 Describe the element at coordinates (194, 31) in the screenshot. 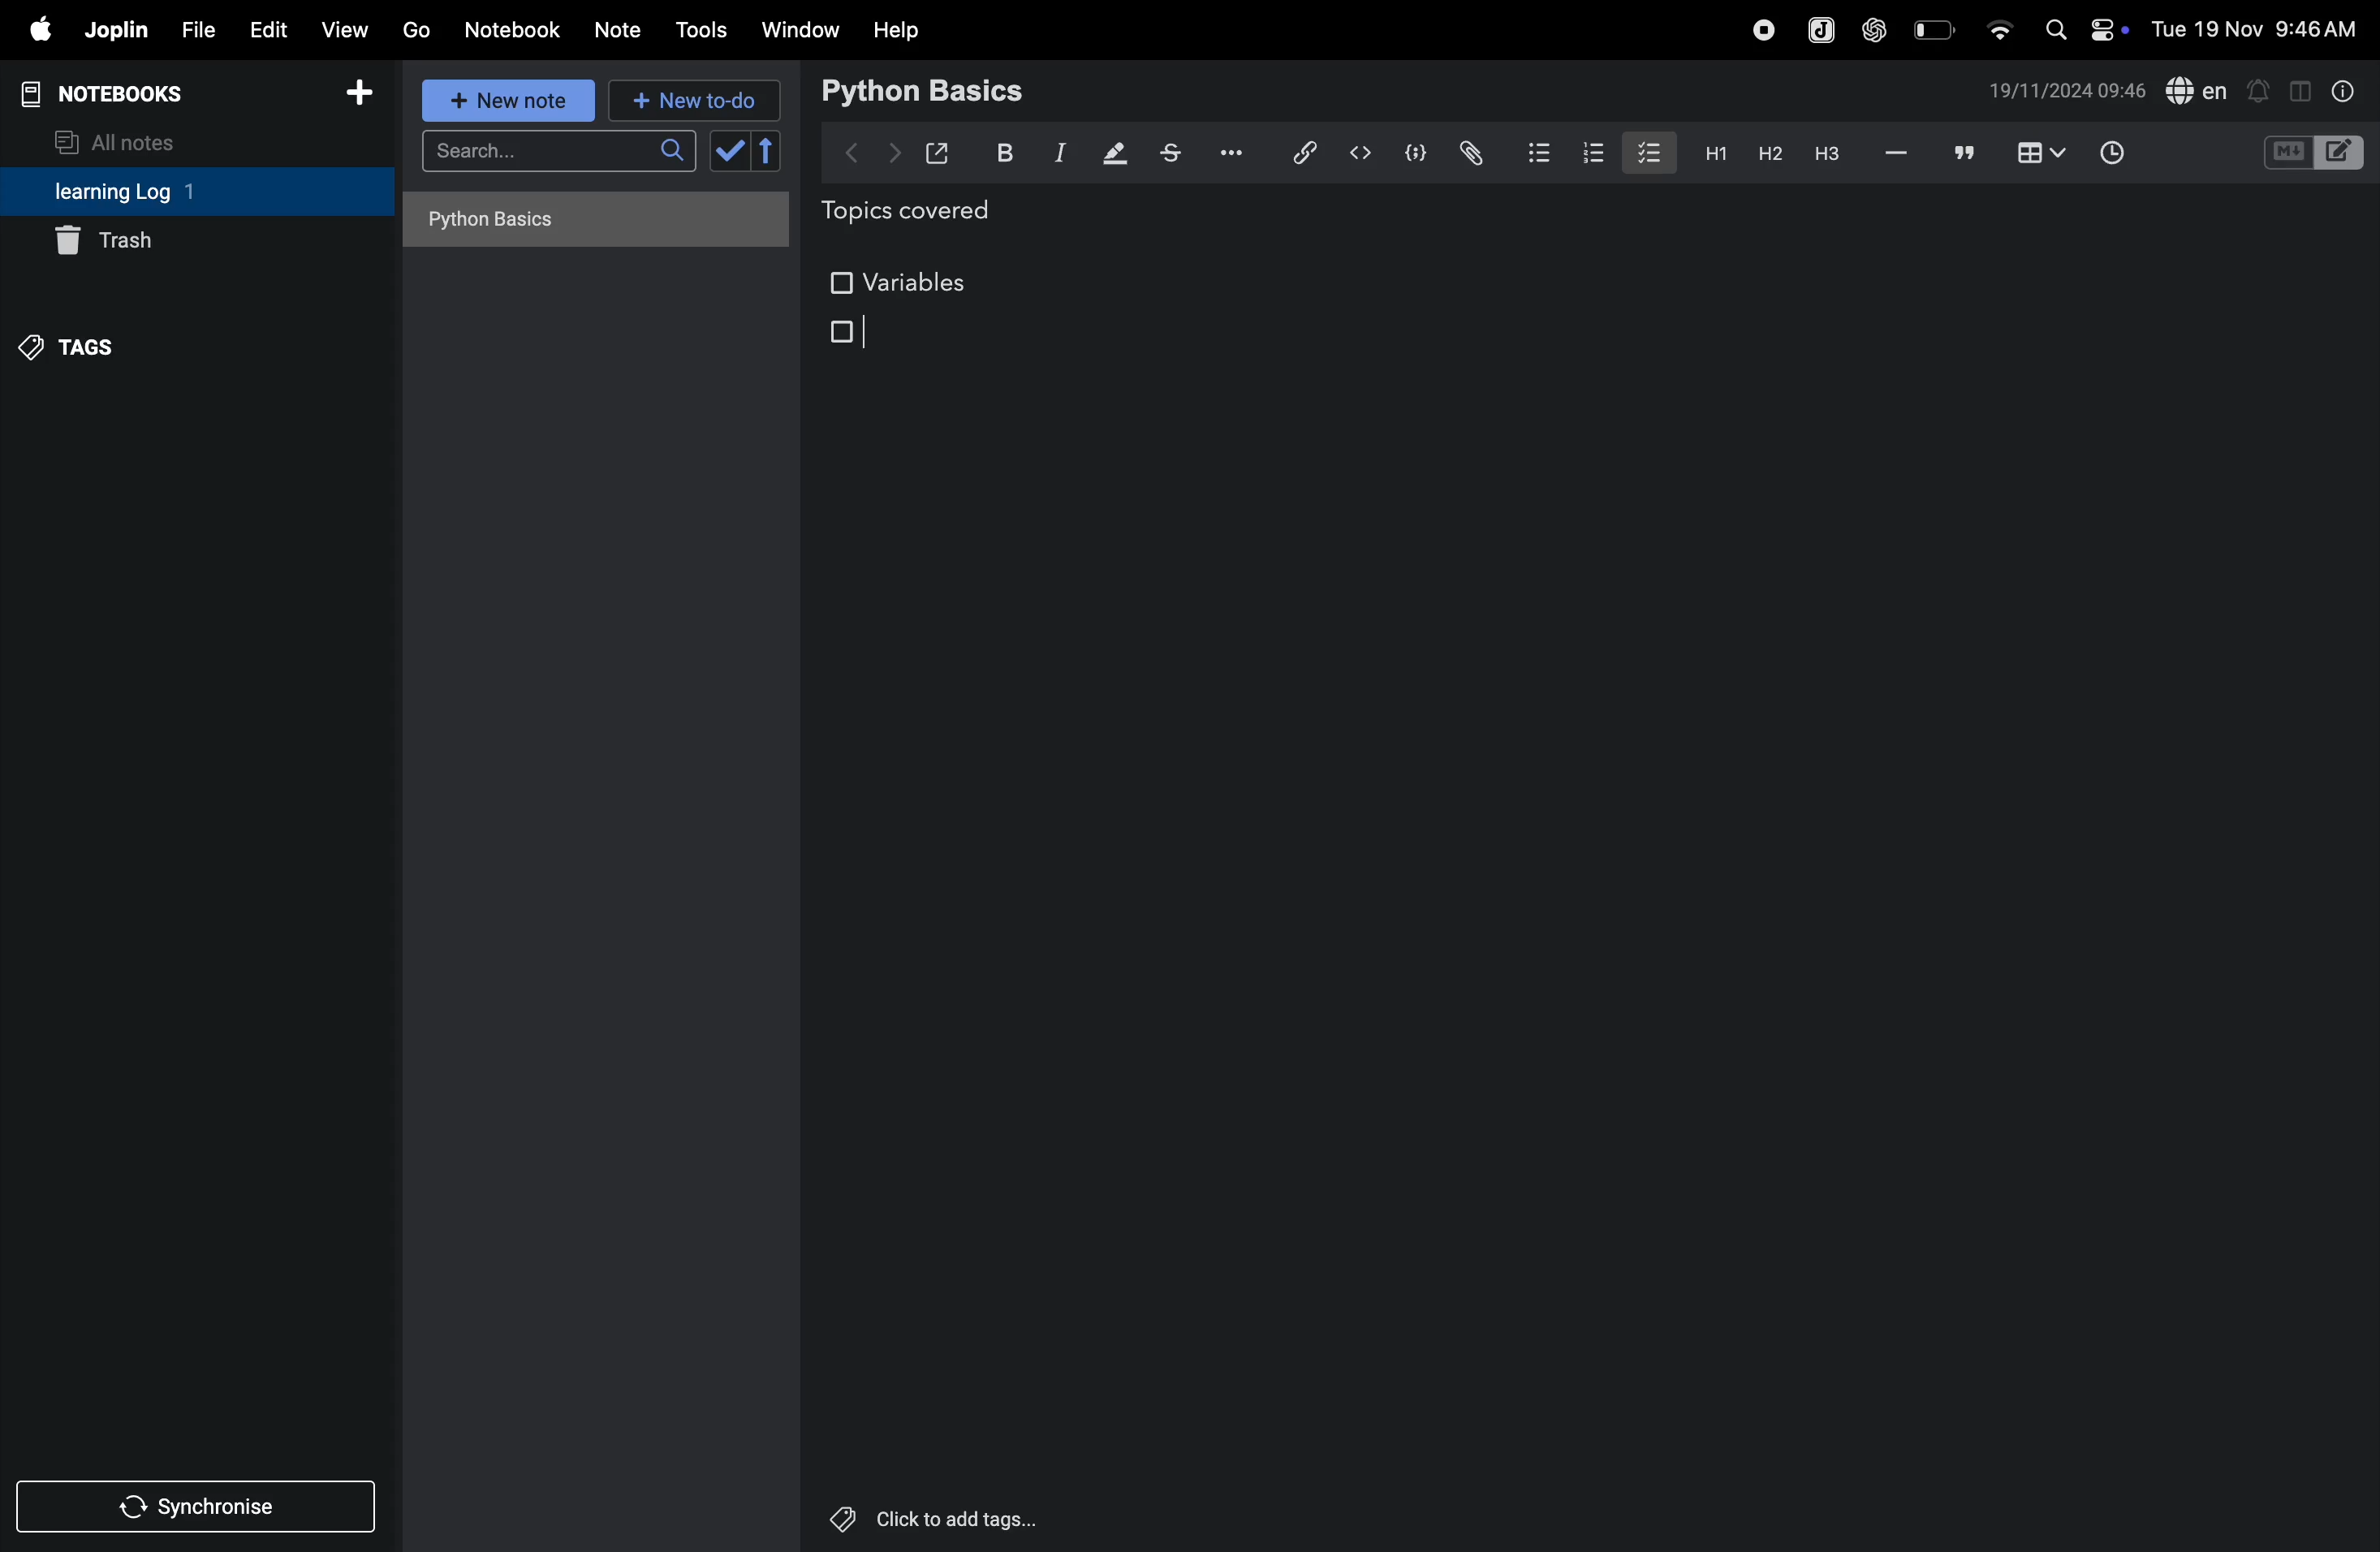

I see `file` at that location.